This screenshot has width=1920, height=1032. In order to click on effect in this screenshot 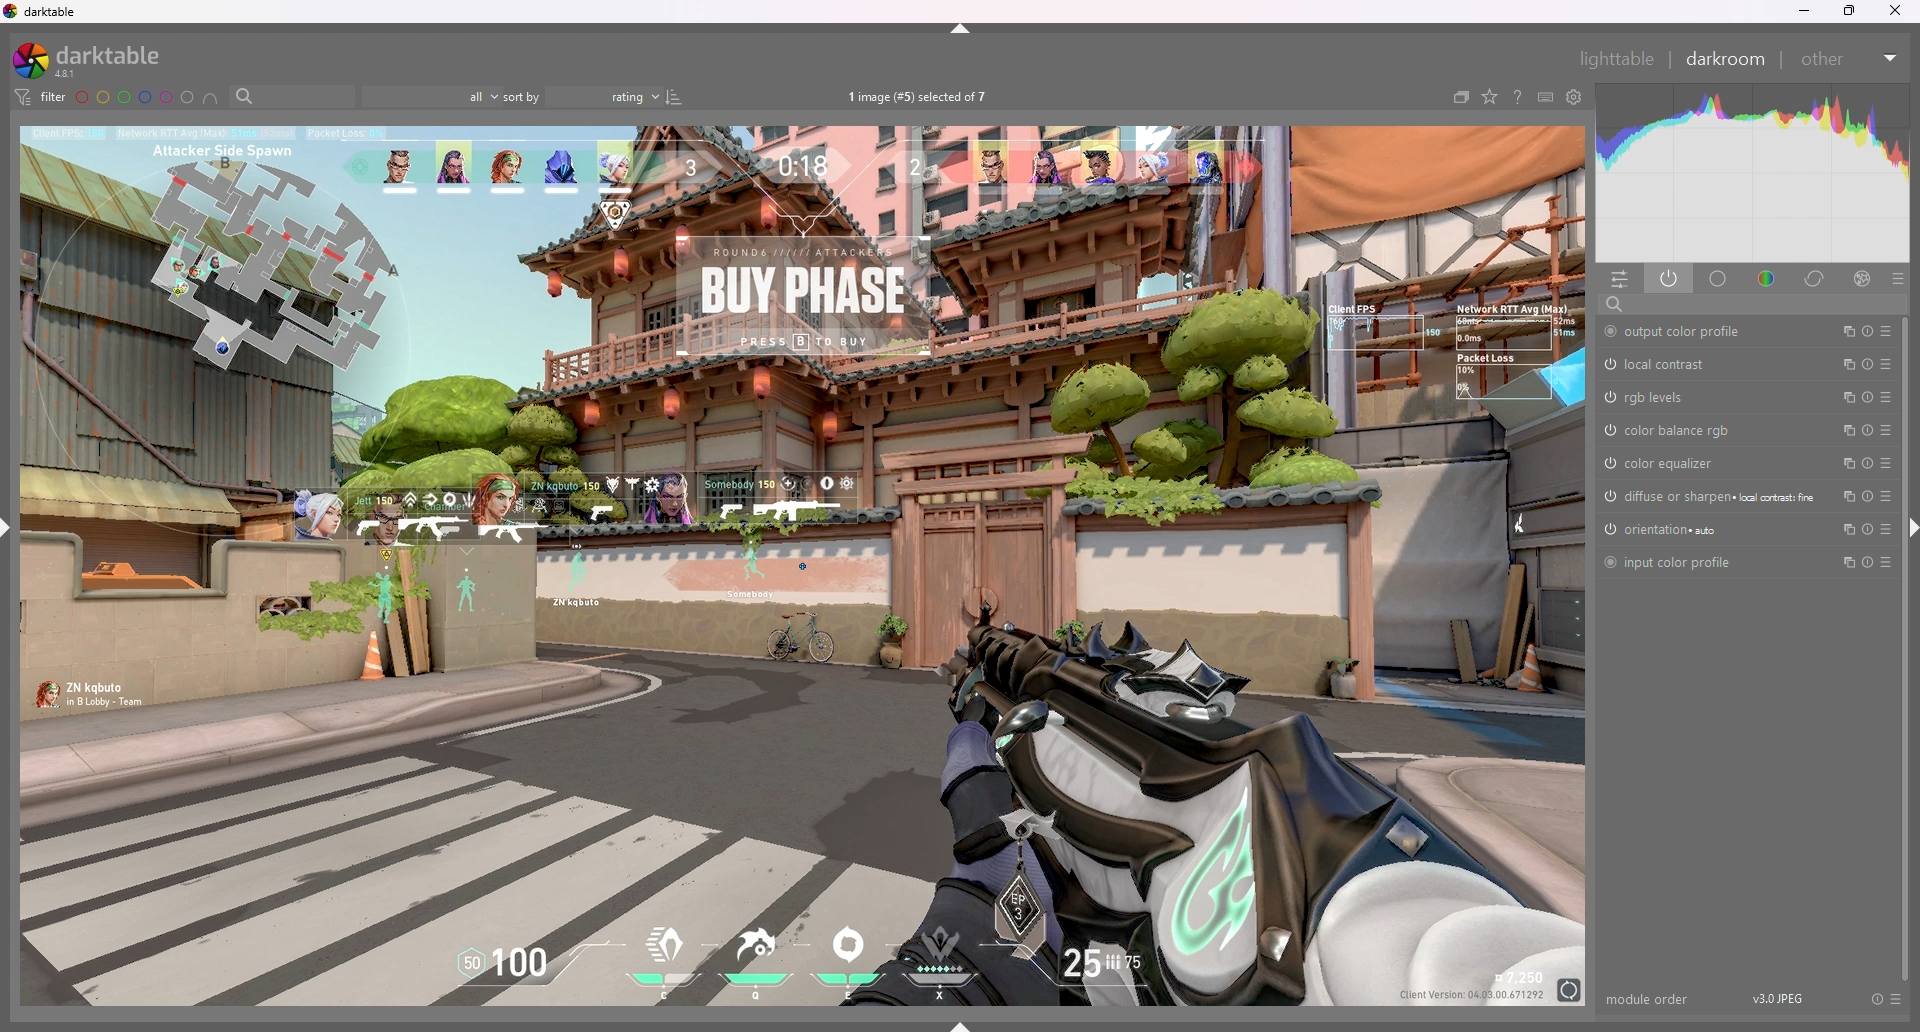, I will do `click(1863, 278)`.